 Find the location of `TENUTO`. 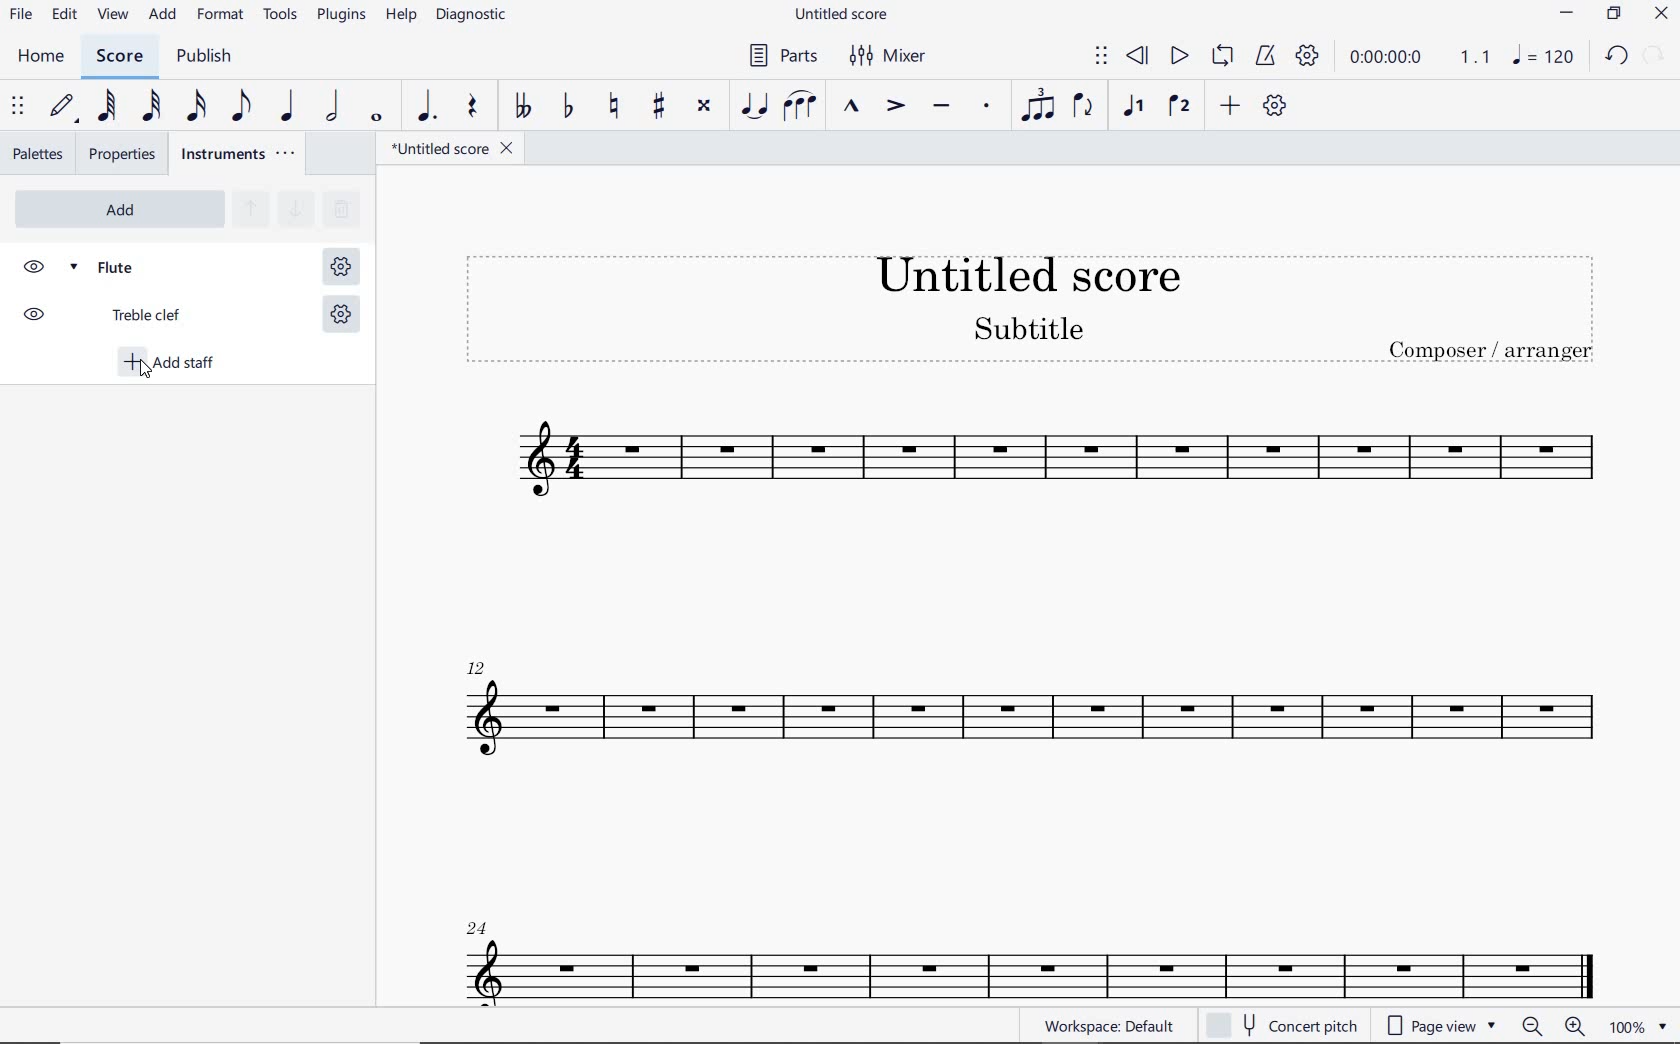

TENUTO is located at coordinates (941, 108).